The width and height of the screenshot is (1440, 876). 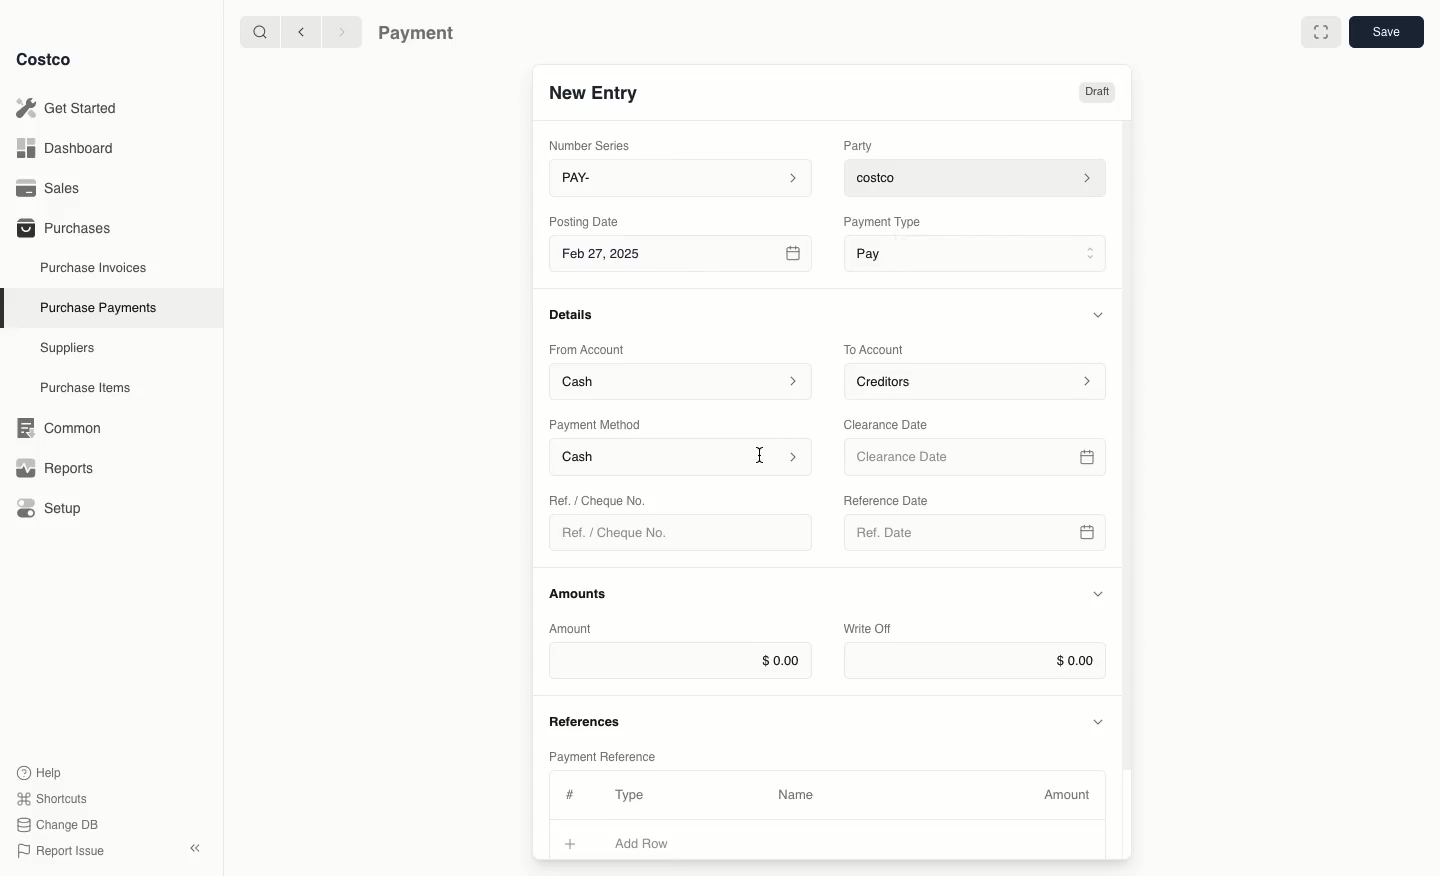 What do you see at coordinates (61, 825) in the screenshot?
I see `Change DB` at bounding box center [61, 825].